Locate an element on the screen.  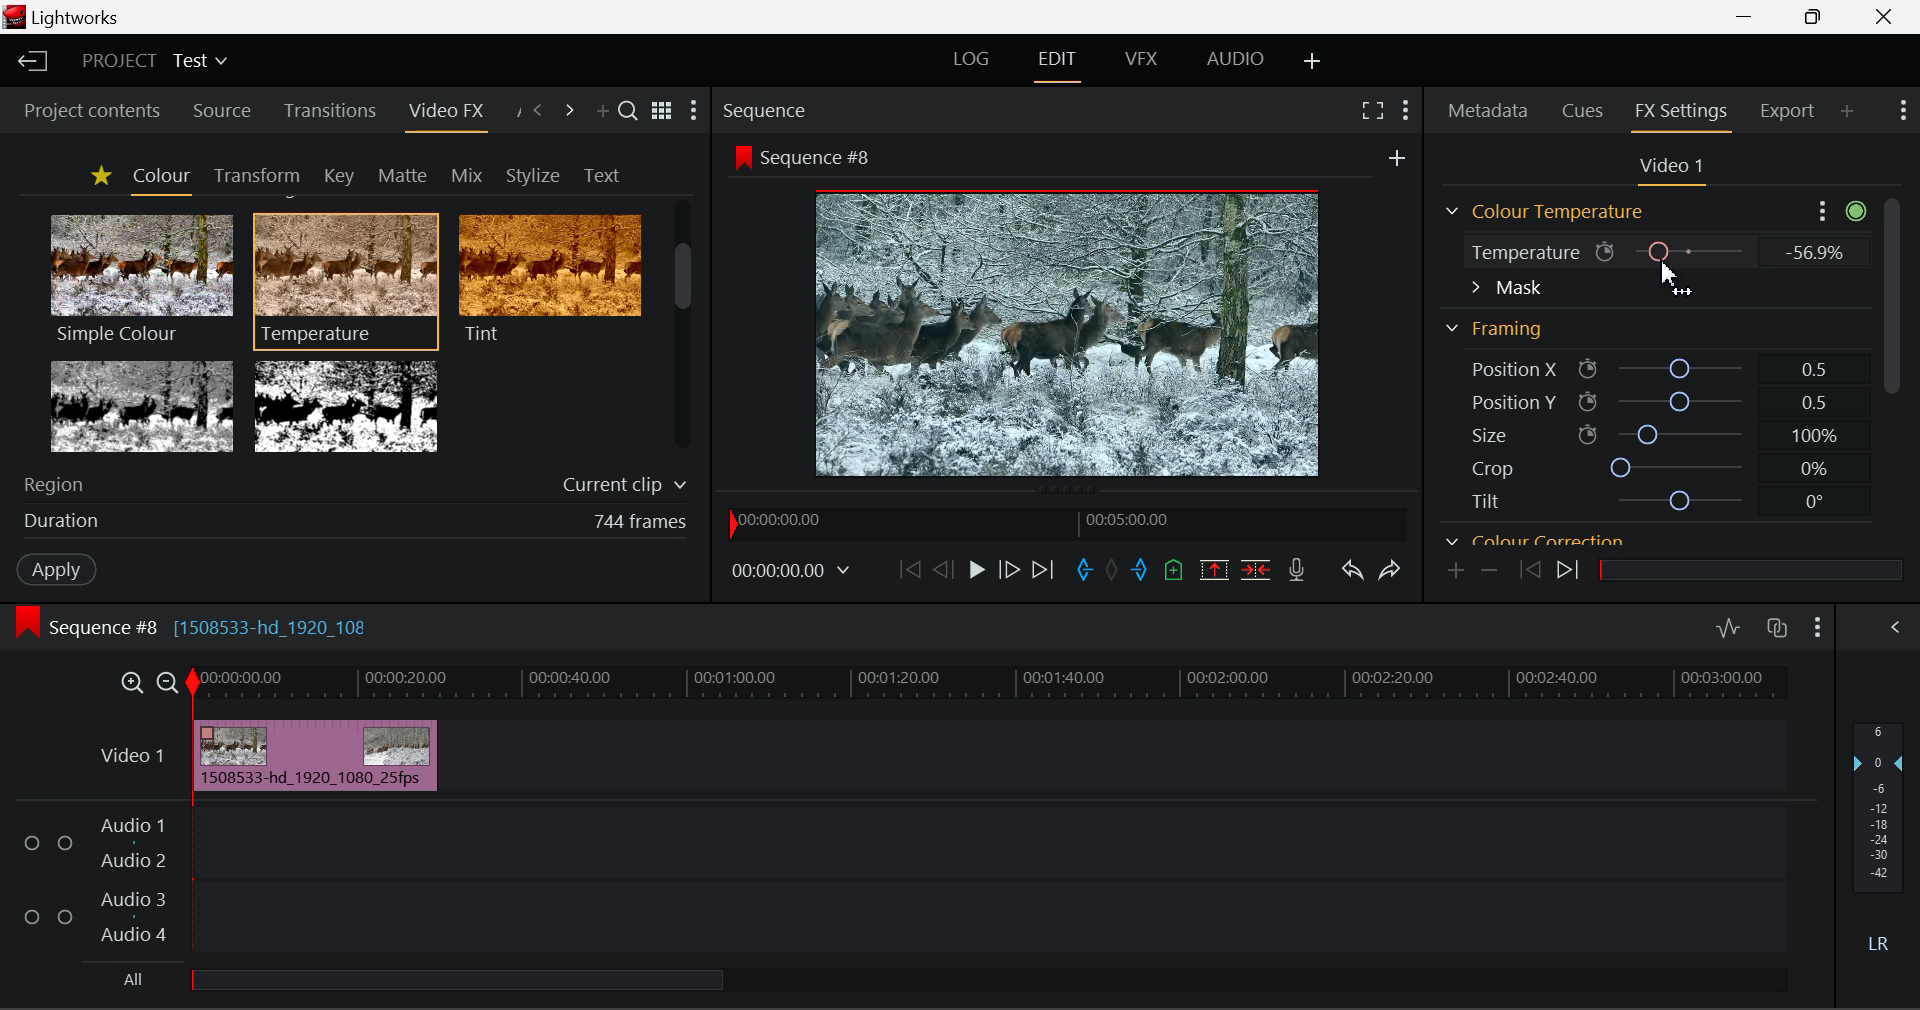
icon is located at coordinates (1588, 401).